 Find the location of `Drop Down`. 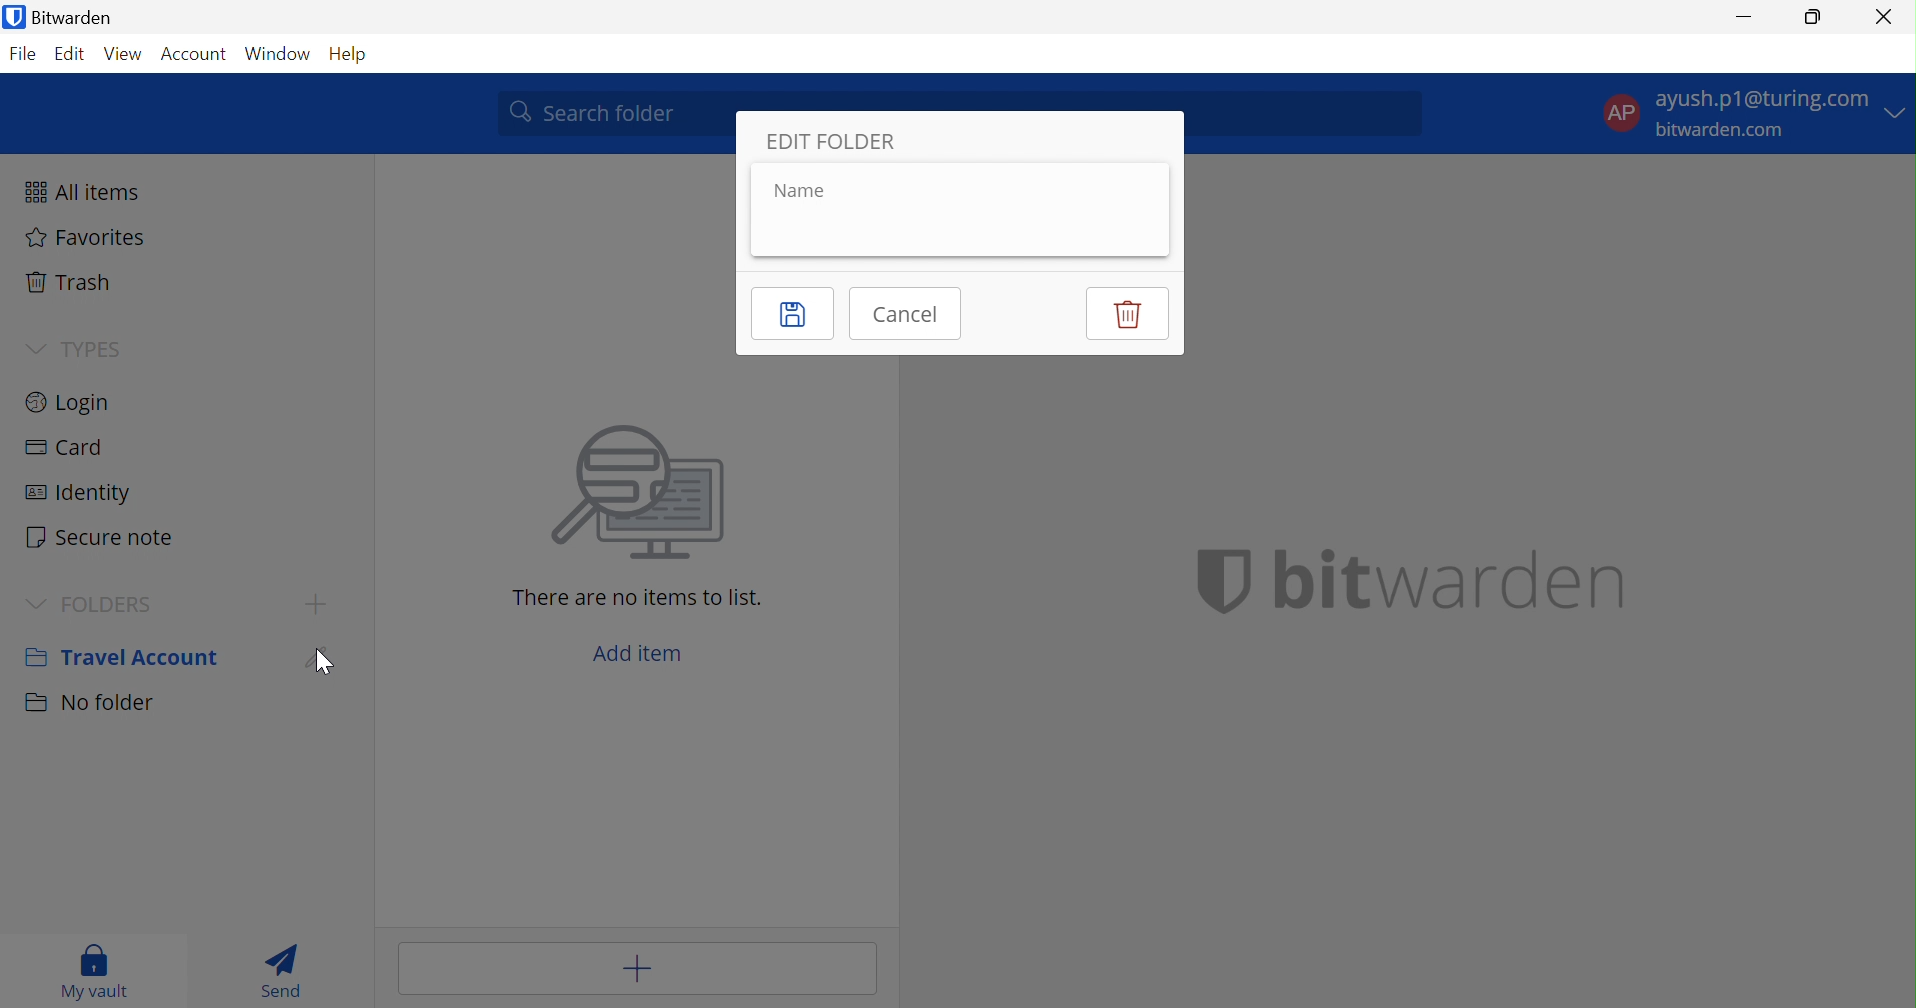

Drop Down is located at coordinates (37, 601).